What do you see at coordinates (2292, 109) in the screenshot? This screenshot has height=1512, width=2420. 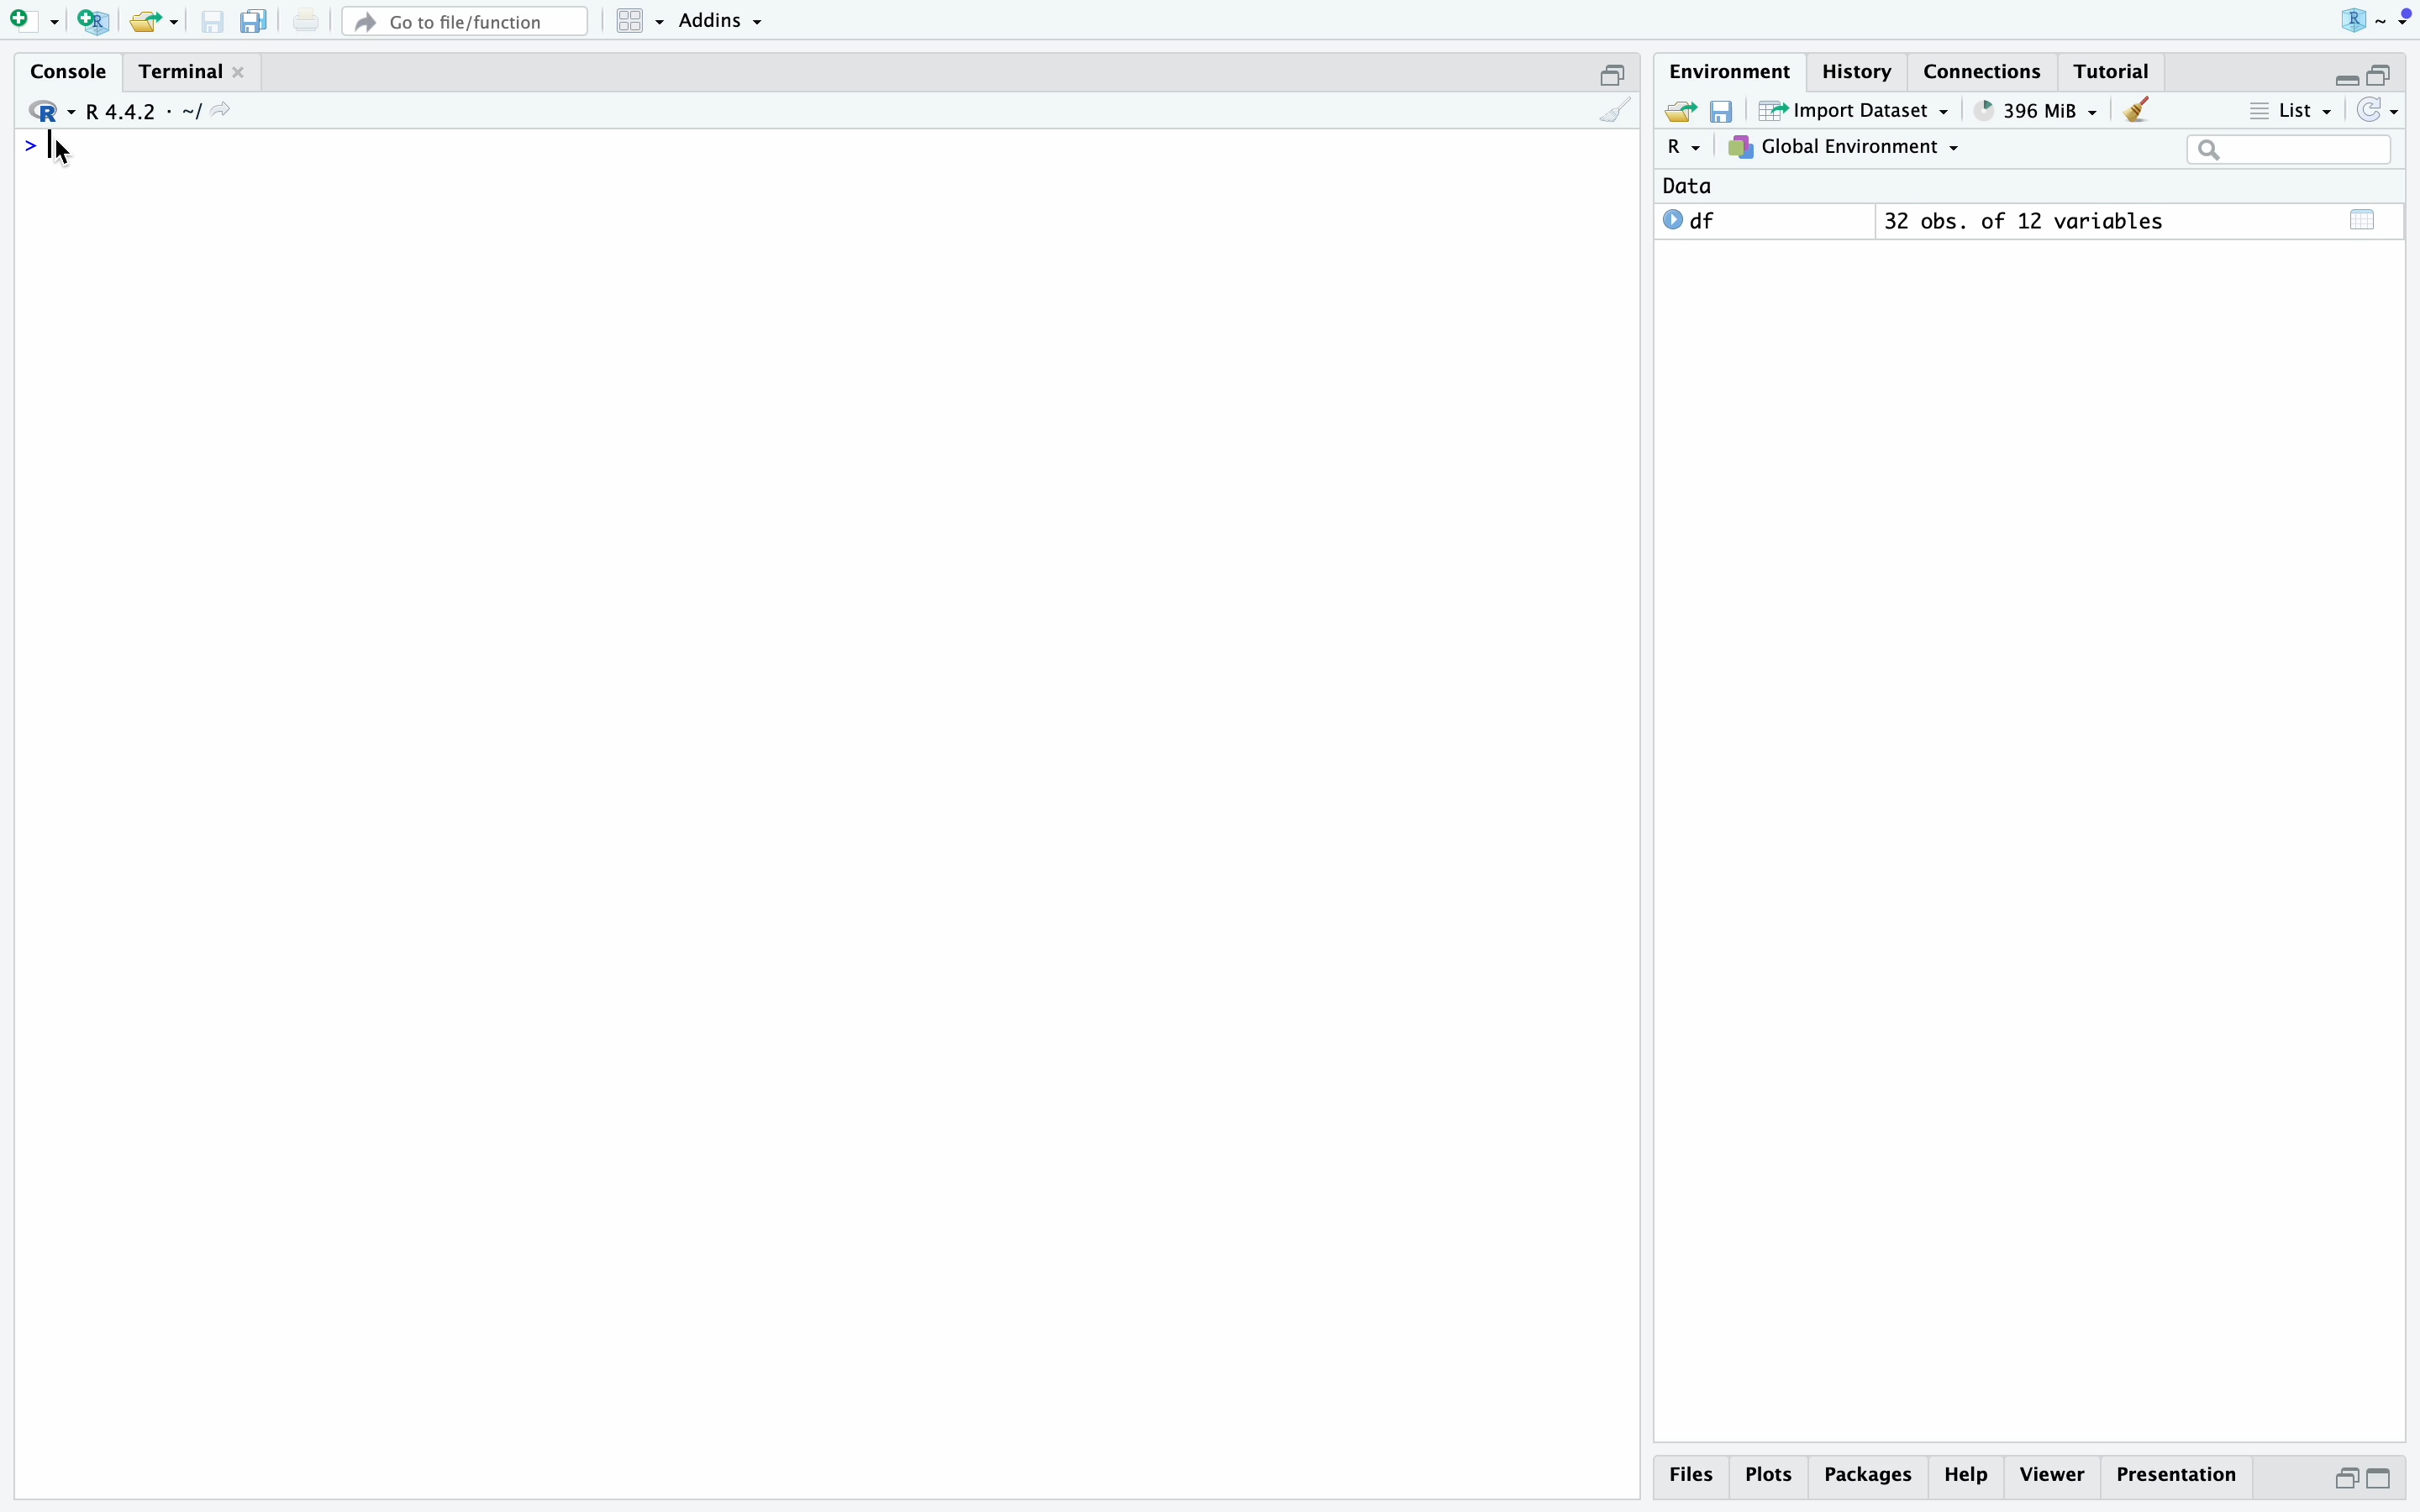 I see `list` at bounding box center [2292, 109].